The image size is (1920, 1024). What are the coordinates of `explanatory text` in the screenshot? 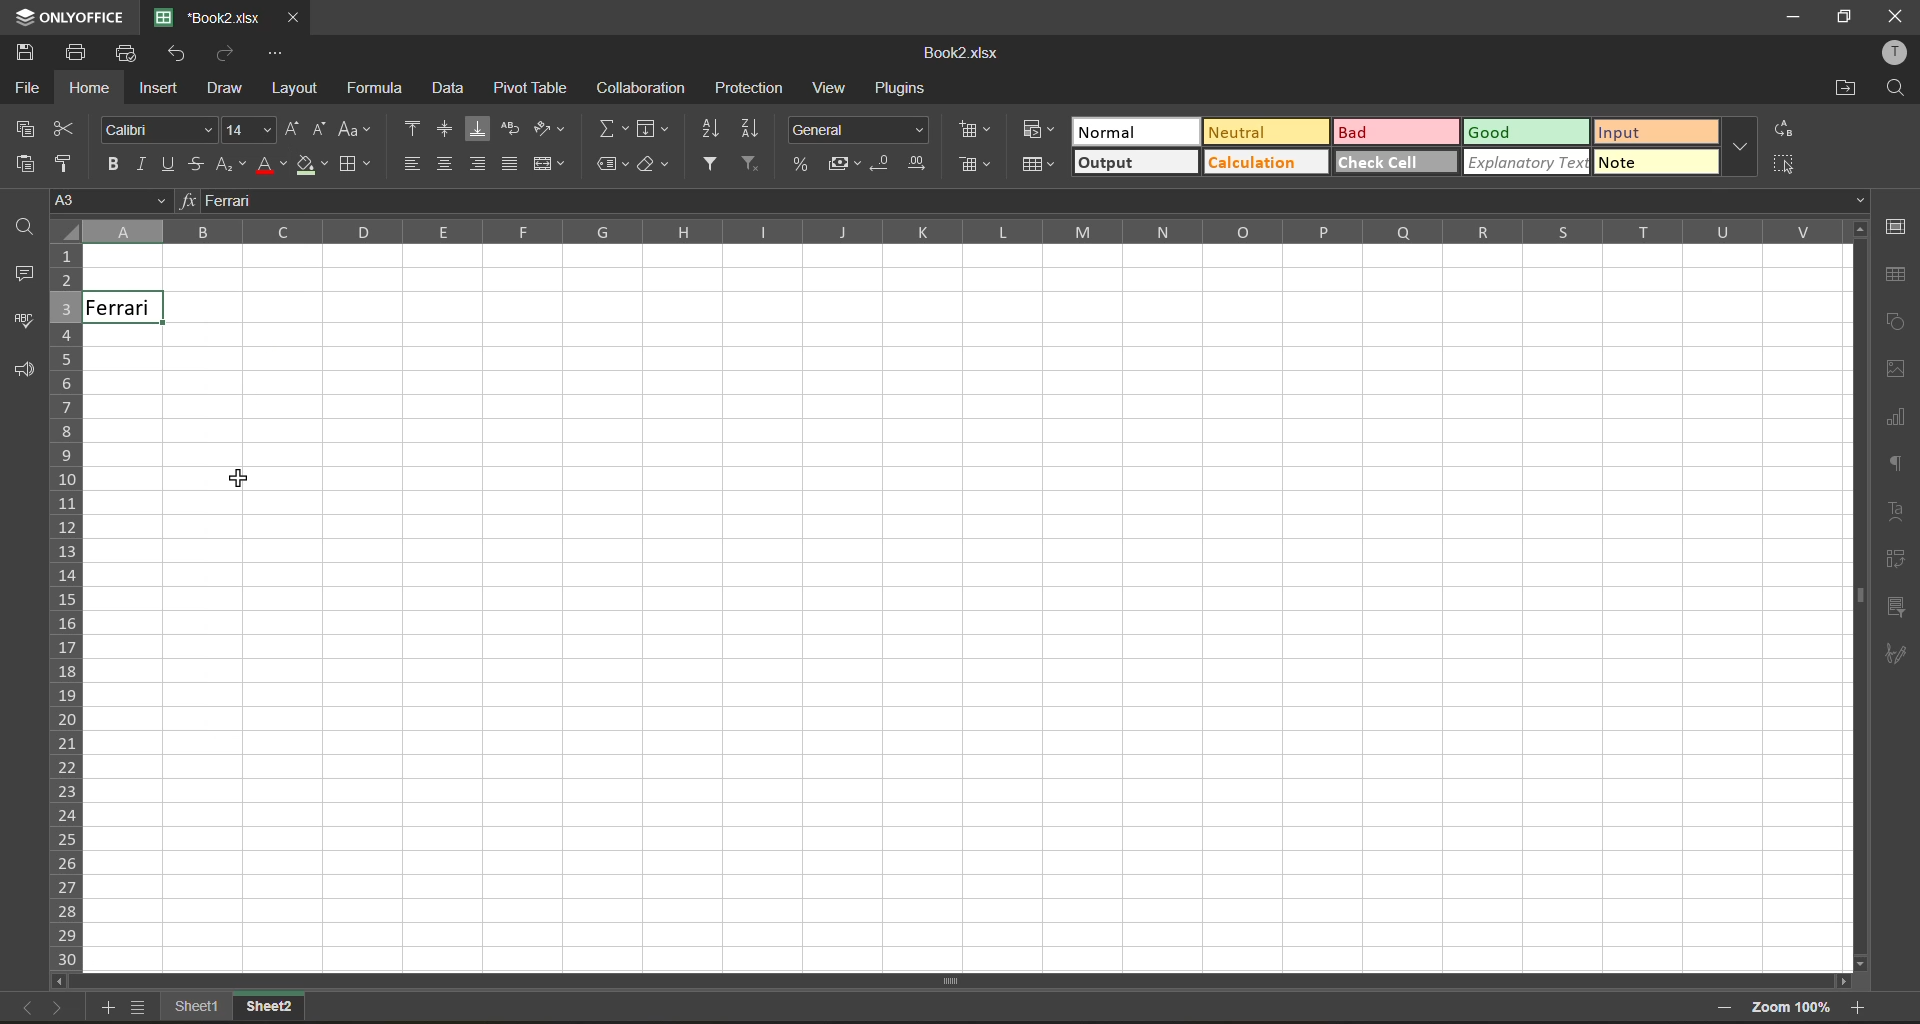 It's located at (1527, 163).